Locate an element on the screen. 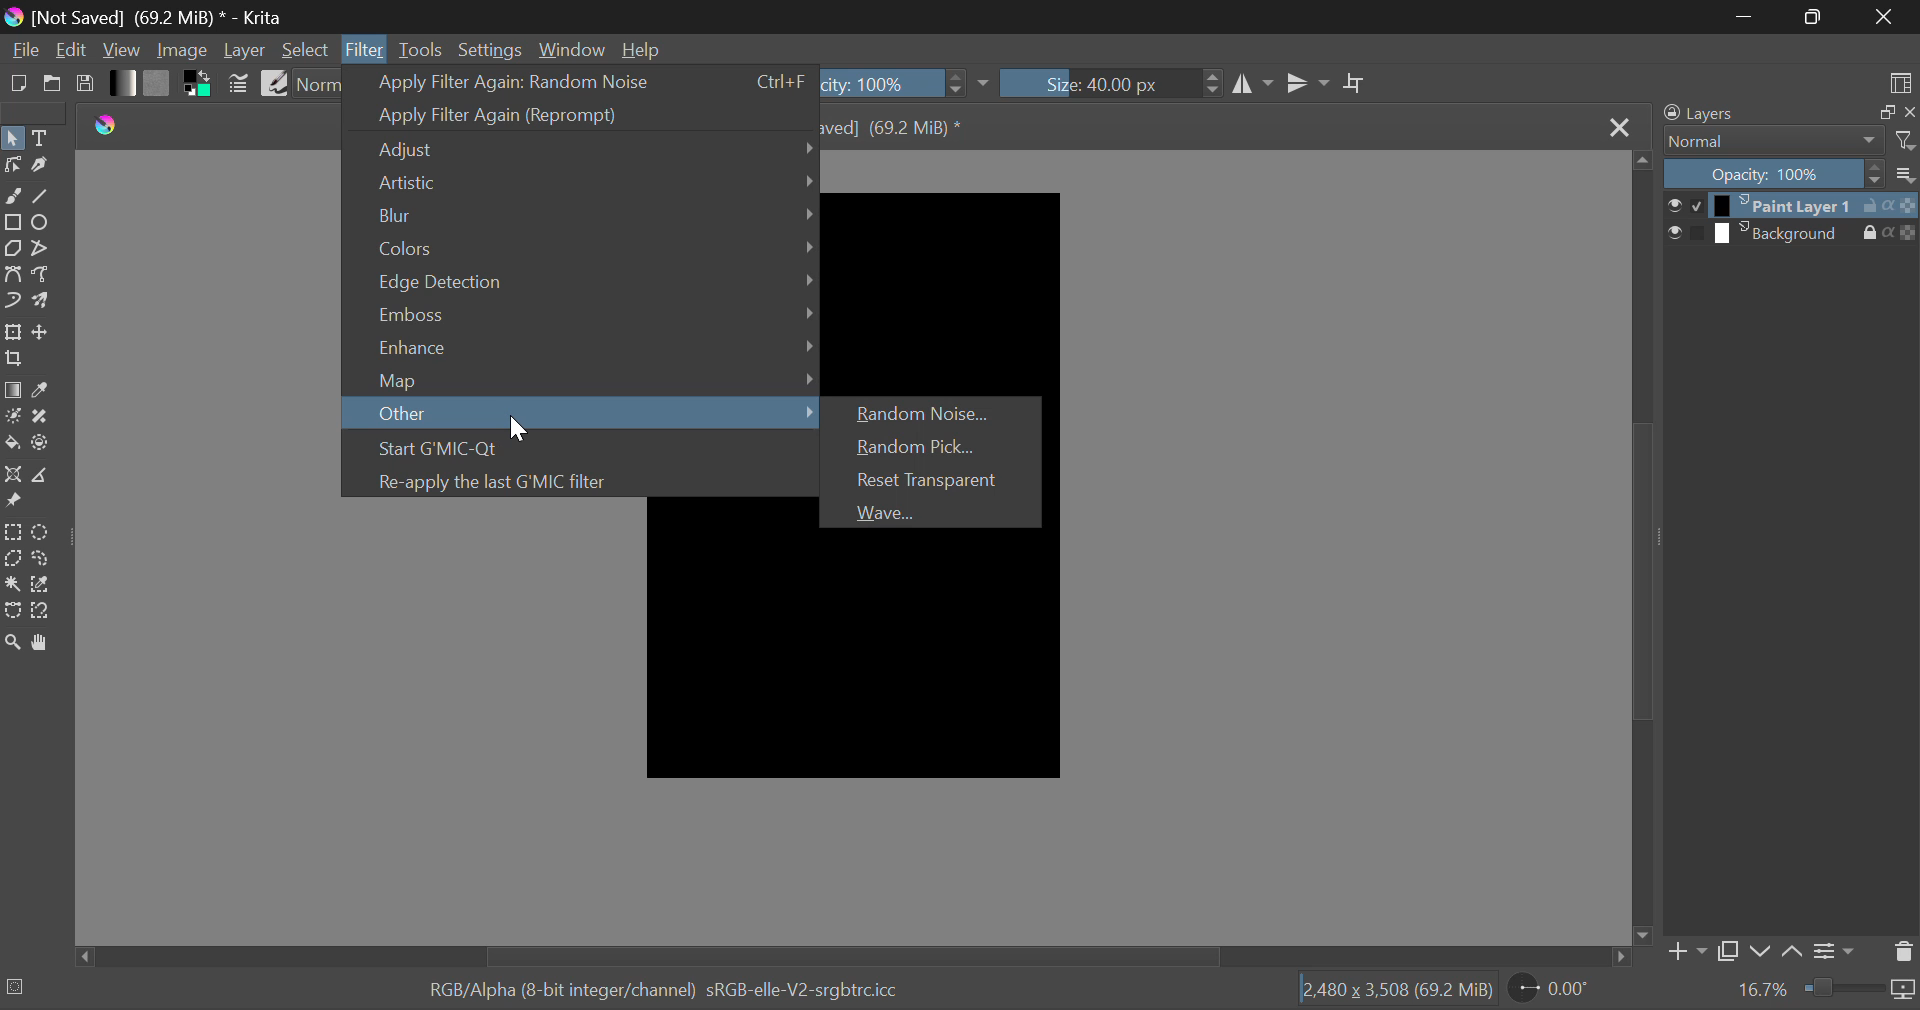 This screenshot has width=1920, height=1010. background is located at coordinates (1779, 232).